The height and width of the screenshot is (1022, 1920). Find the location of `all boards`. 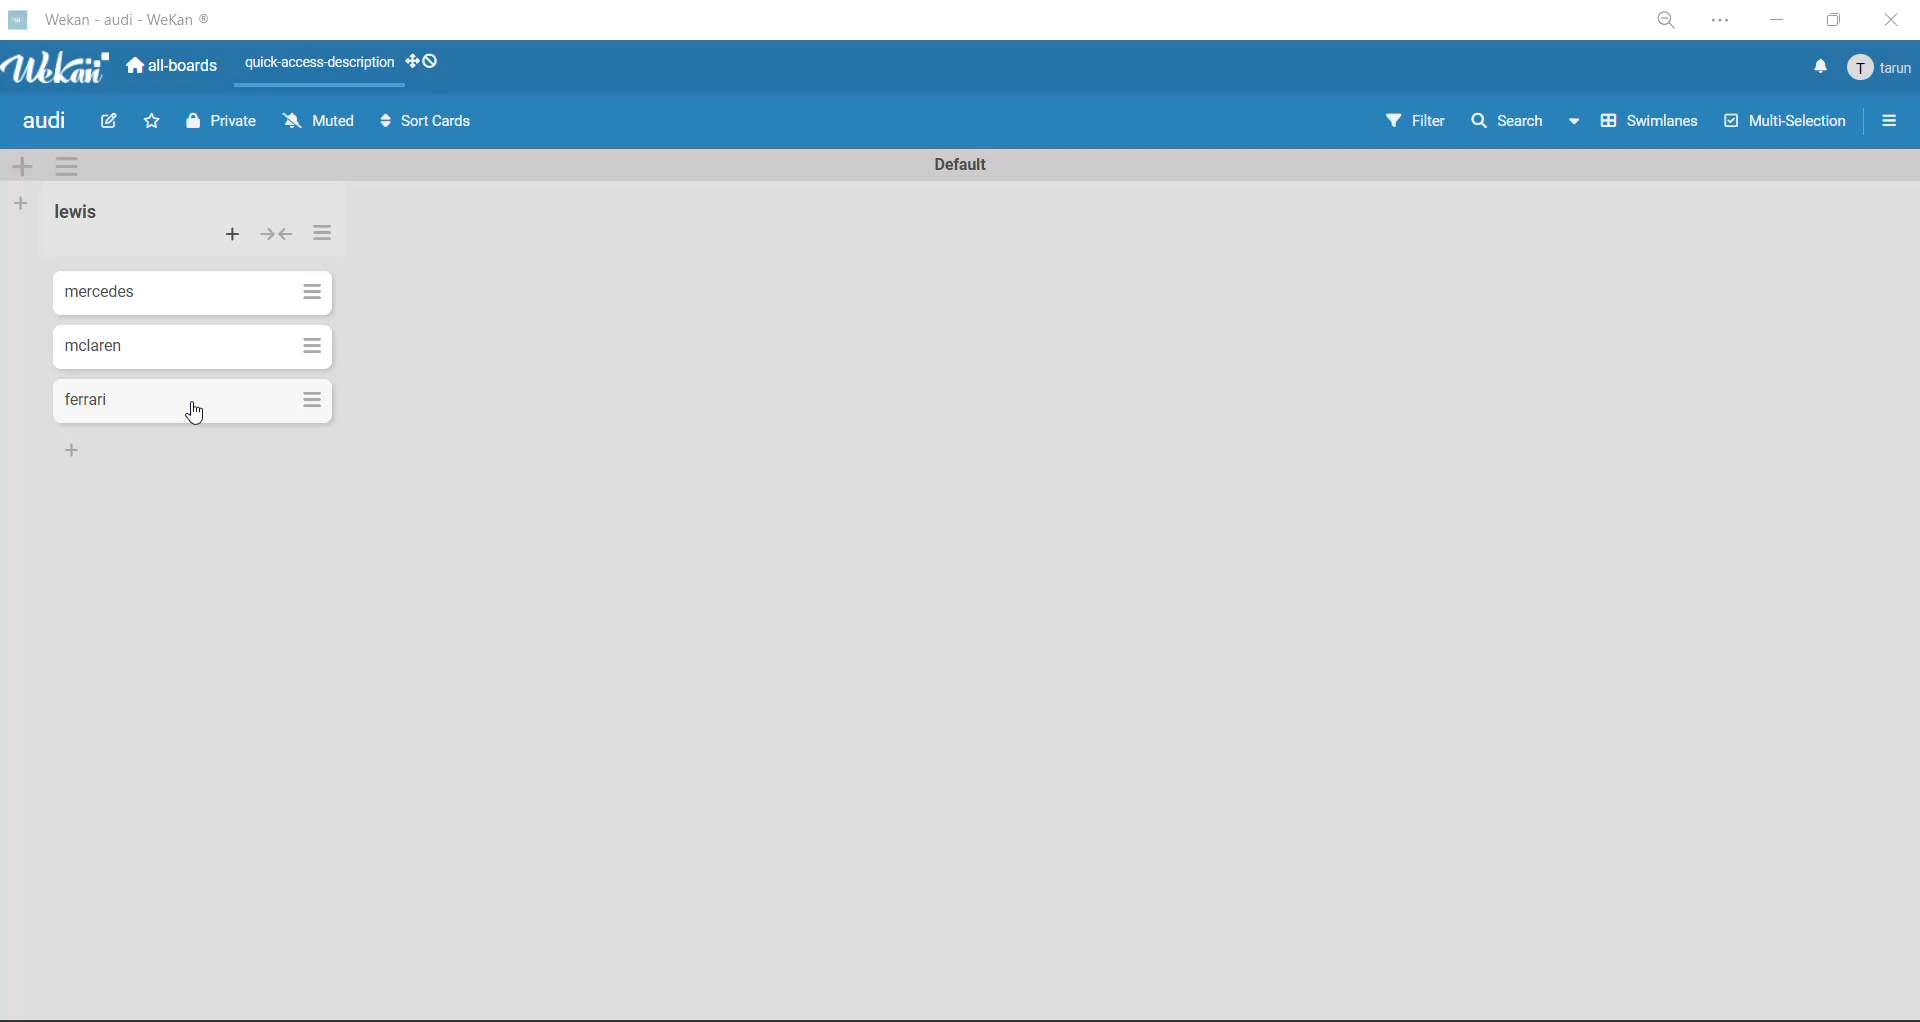

all boards is located at coordinates (173, 69).